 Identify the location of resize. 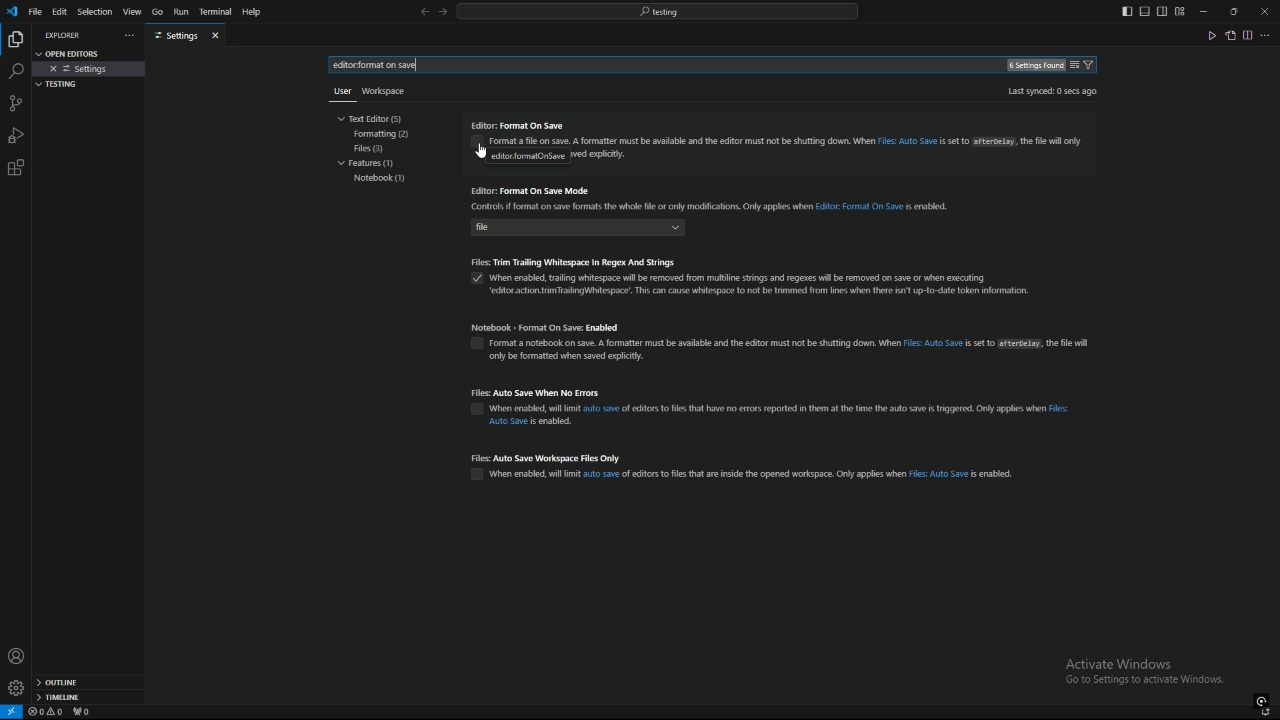
(1233, 11).